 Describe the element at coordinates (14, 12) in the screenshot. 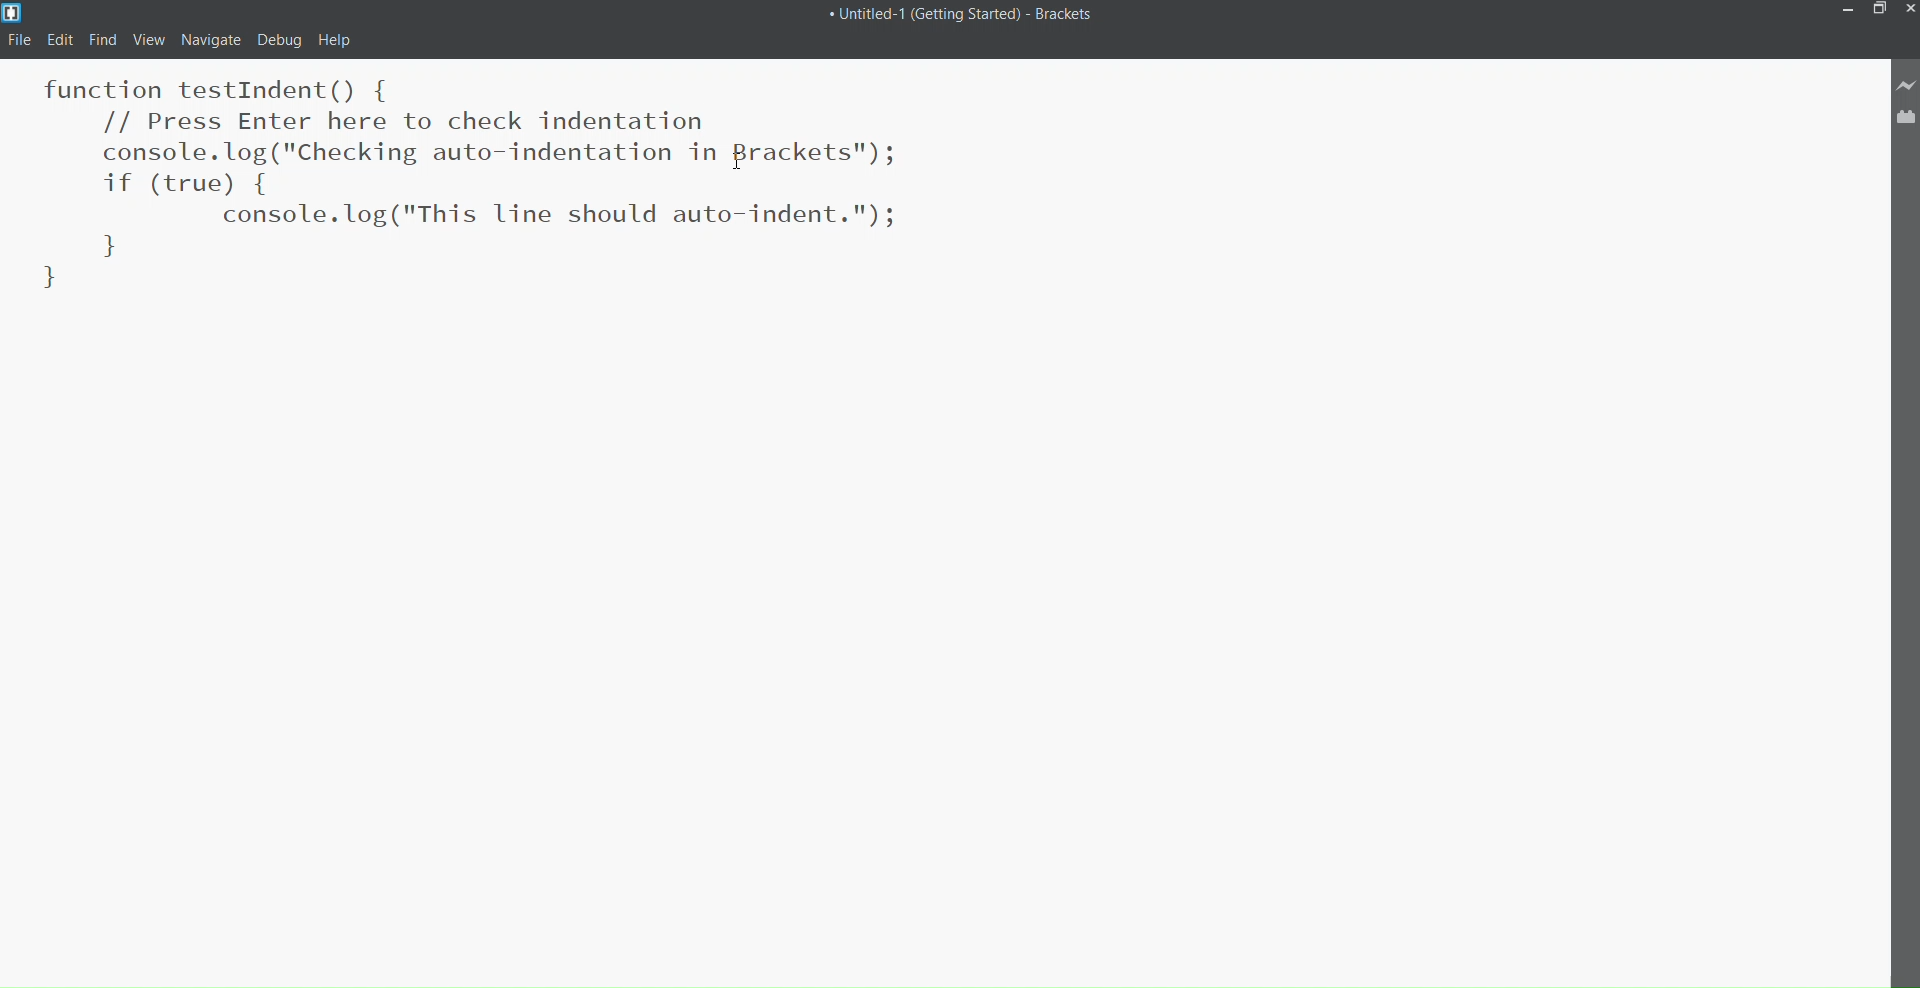

I see `Logo` at that location.